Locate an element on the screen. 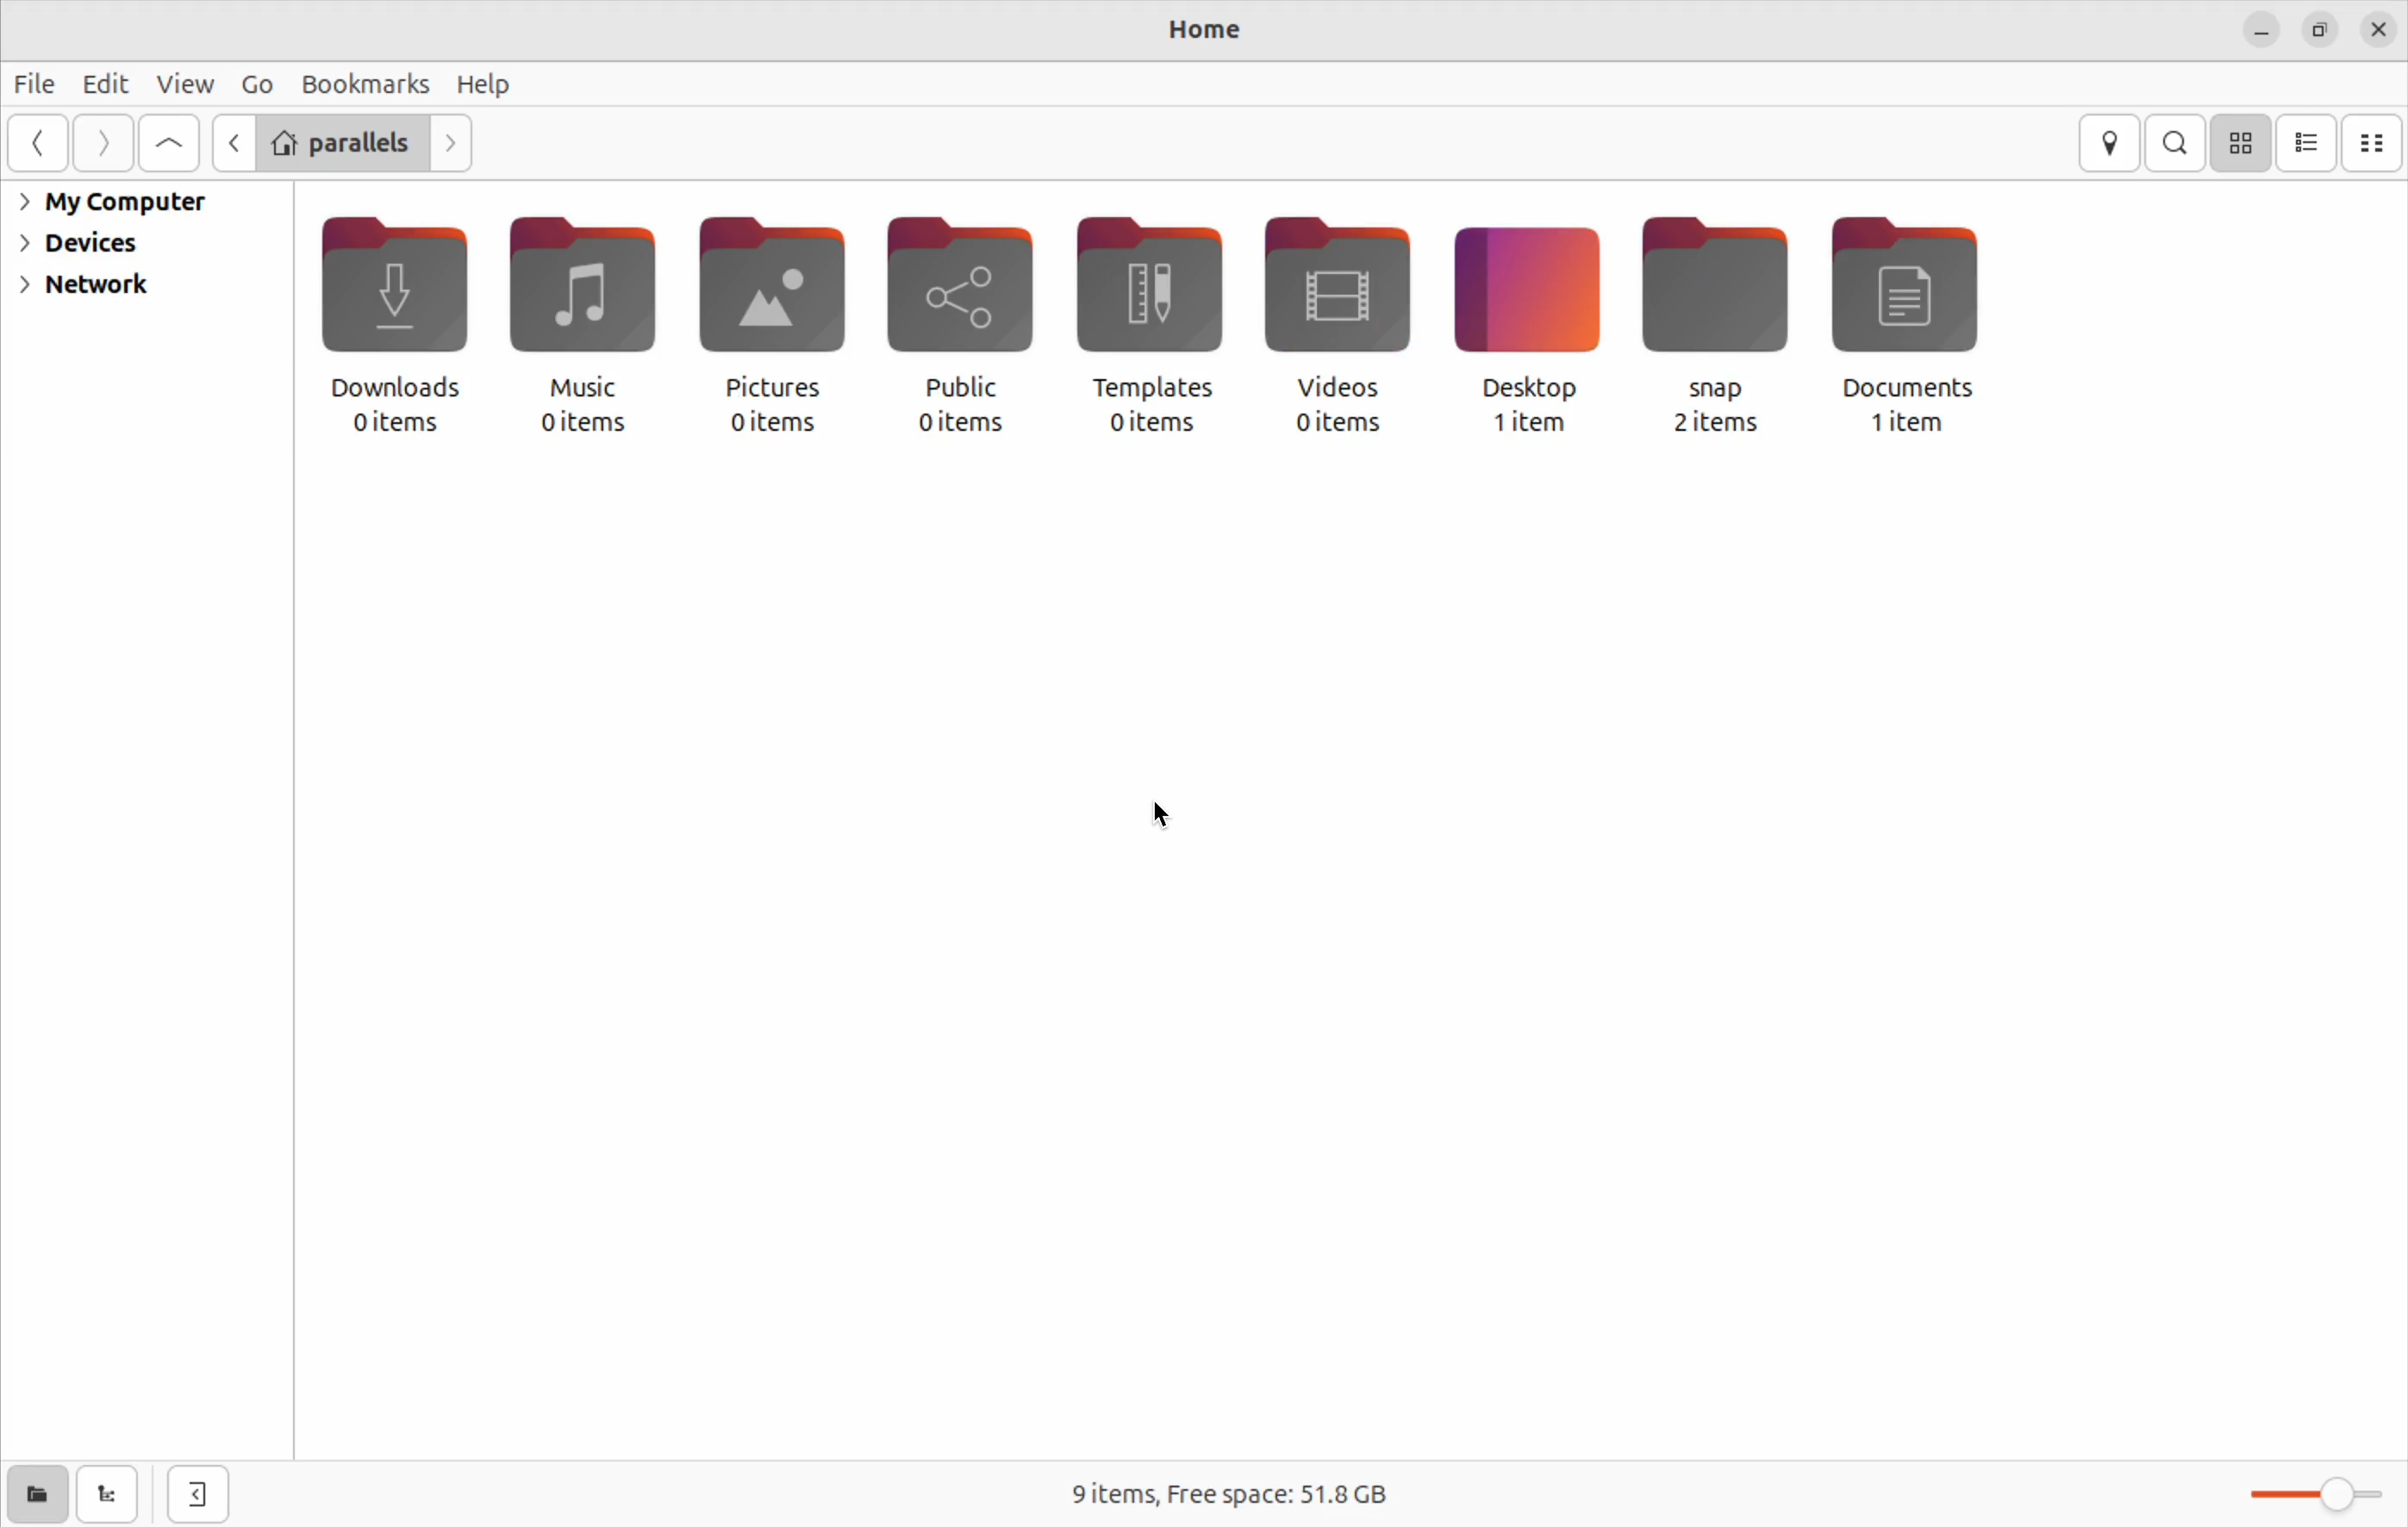  snap 2 items is located at coordinates (1706, 330).